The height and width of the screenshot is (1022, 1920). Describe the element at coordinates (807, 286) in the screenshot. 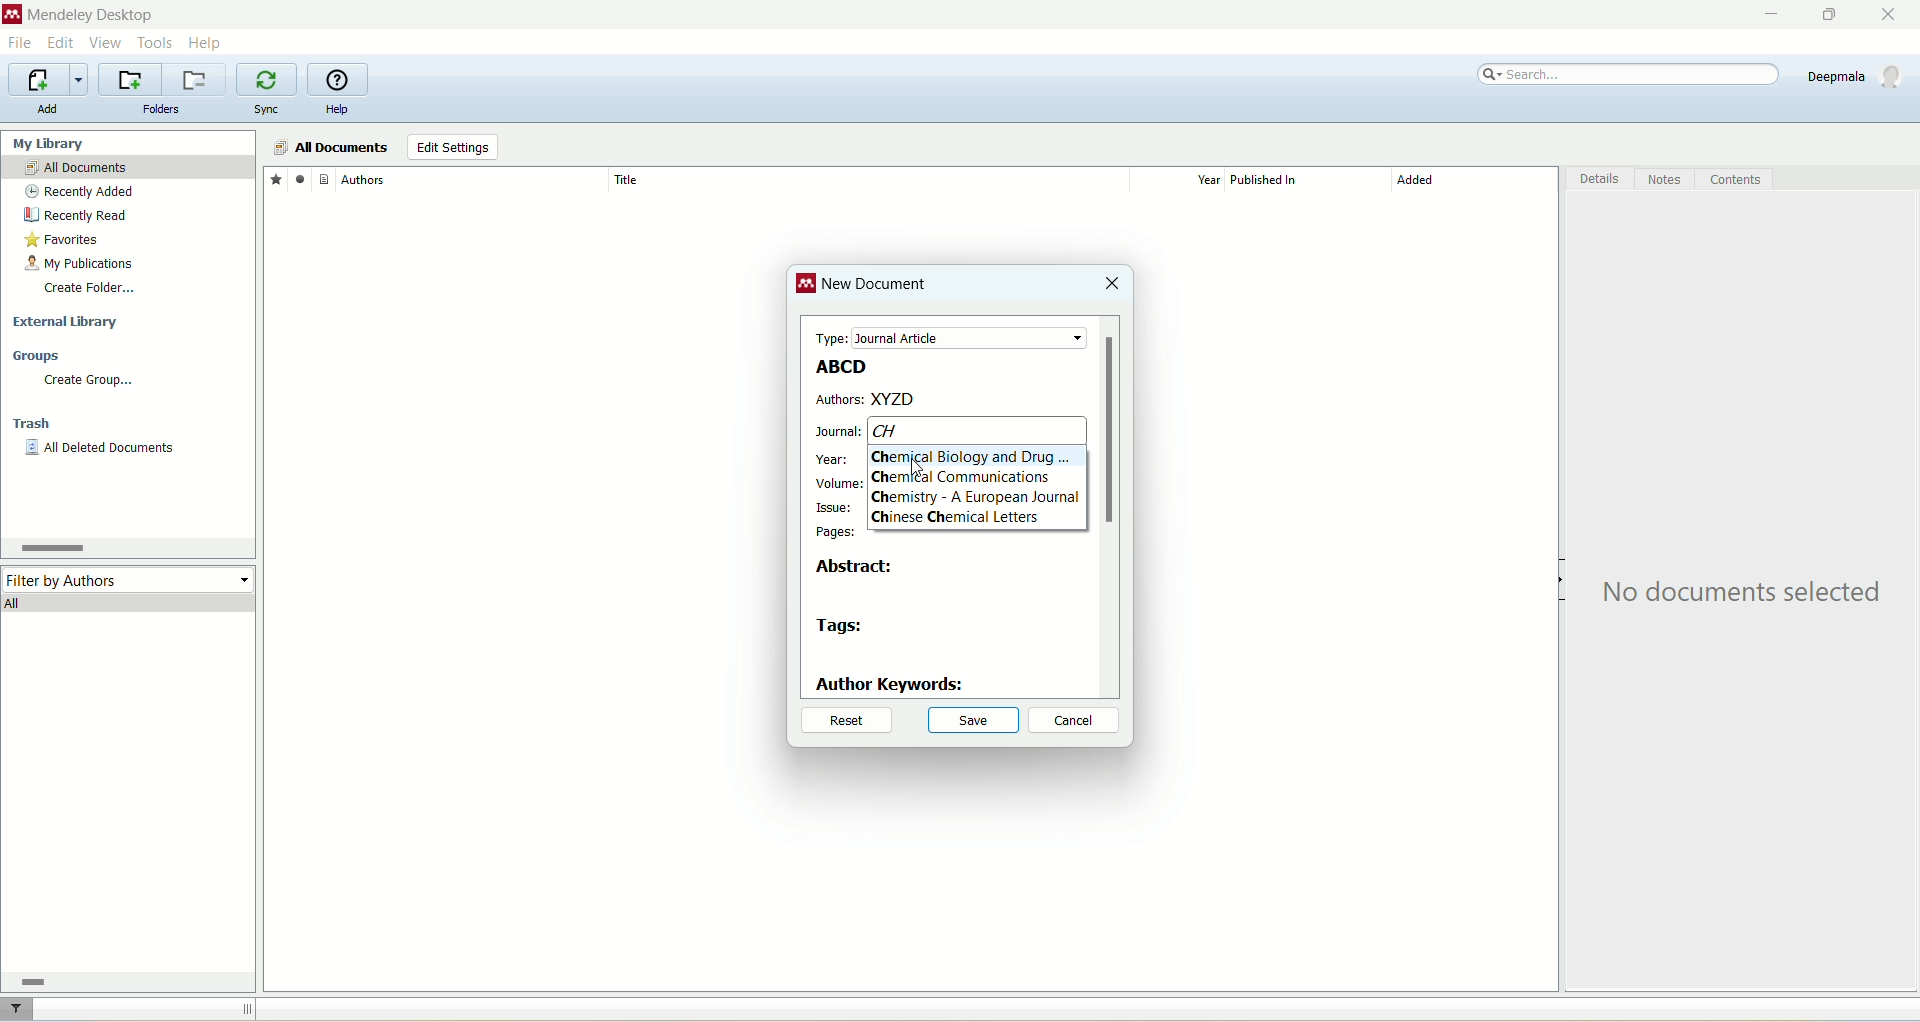

I see `logo` at that location.